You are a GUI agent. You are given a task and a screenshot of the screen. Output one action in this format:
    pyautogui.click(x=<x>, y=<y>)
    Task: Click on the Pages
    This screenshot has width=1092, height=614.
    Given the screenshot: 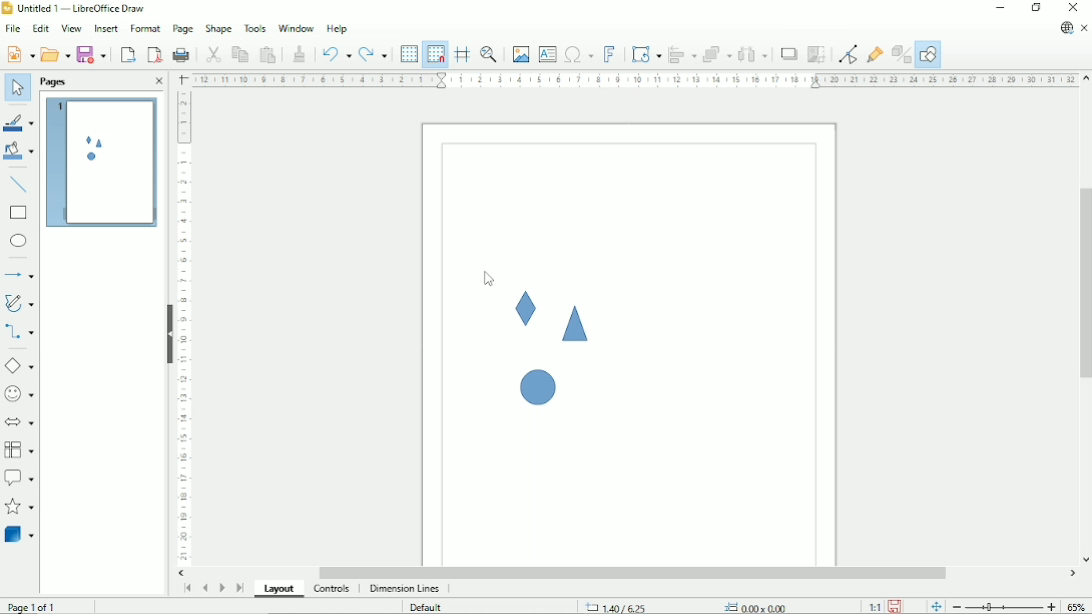 What is the action you would take?
    pyautogui.click(x=55, y=82)
    